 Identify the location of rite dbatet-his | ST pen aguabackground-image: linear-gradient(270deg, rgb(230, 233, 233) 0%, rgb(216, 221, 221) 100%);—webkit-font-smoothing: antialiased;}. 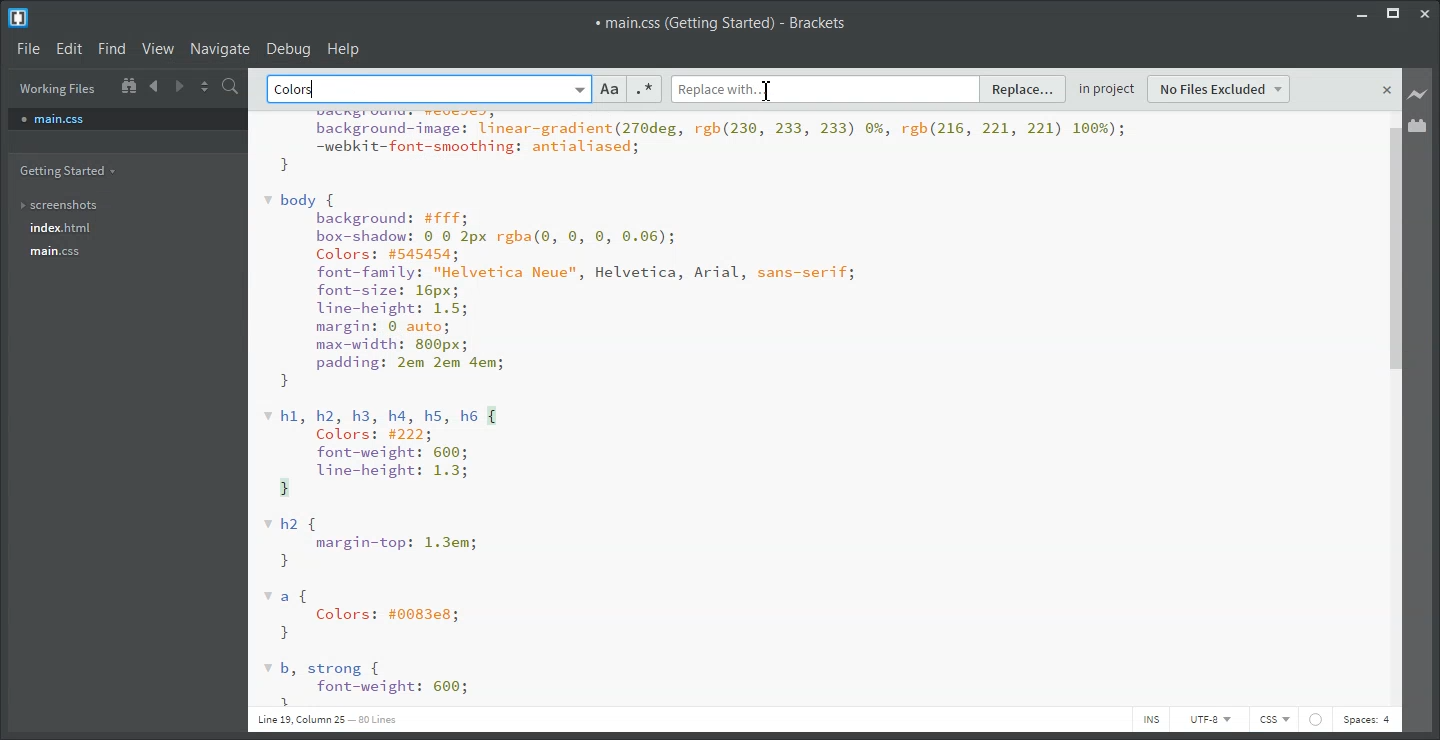
(694, 143).